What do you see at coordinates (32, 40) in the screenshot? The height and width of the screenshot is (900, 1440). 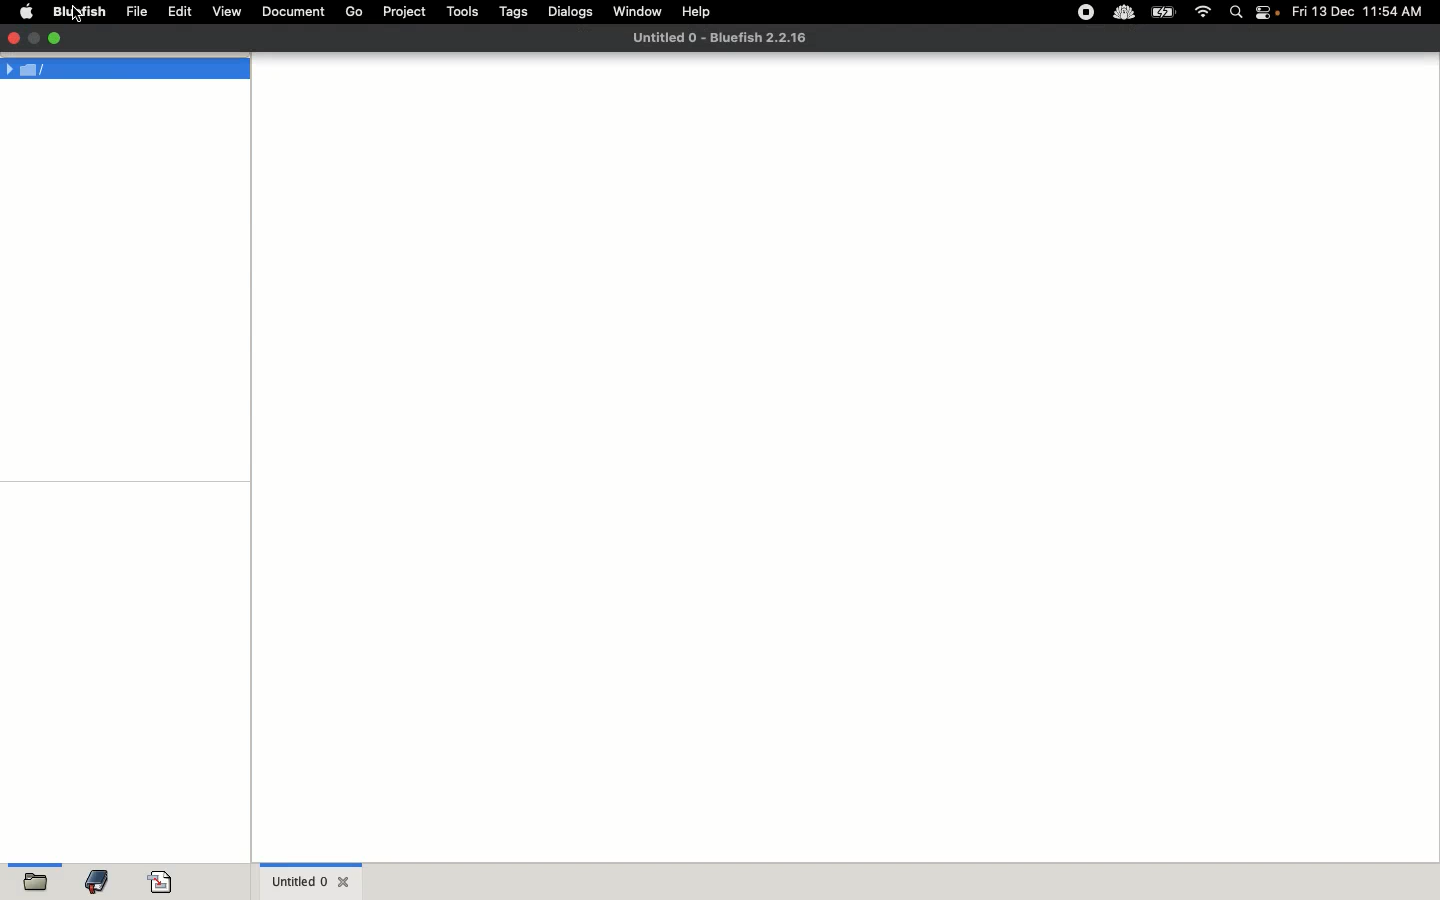 I see `minimize` at bounding box center [32, 40].